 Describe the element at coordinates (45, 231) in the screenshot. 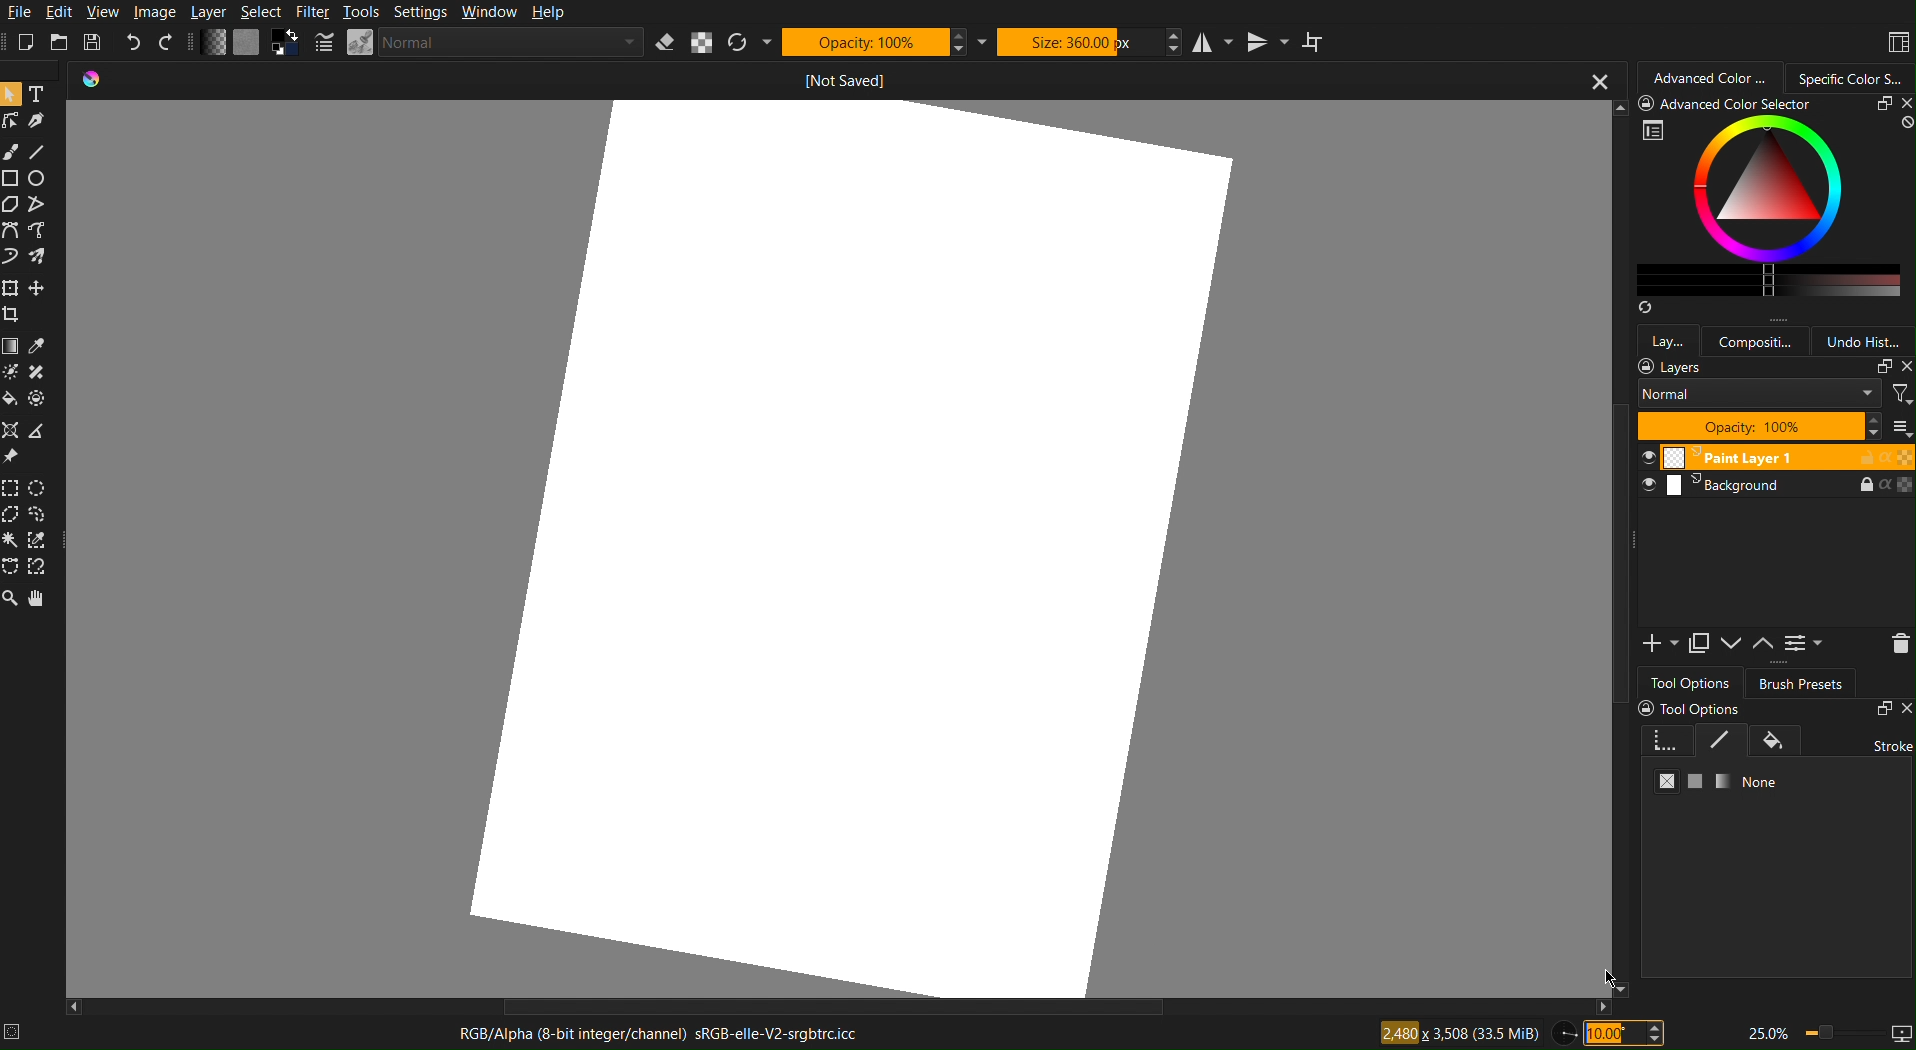

I see `Polyline Tool` at that location.